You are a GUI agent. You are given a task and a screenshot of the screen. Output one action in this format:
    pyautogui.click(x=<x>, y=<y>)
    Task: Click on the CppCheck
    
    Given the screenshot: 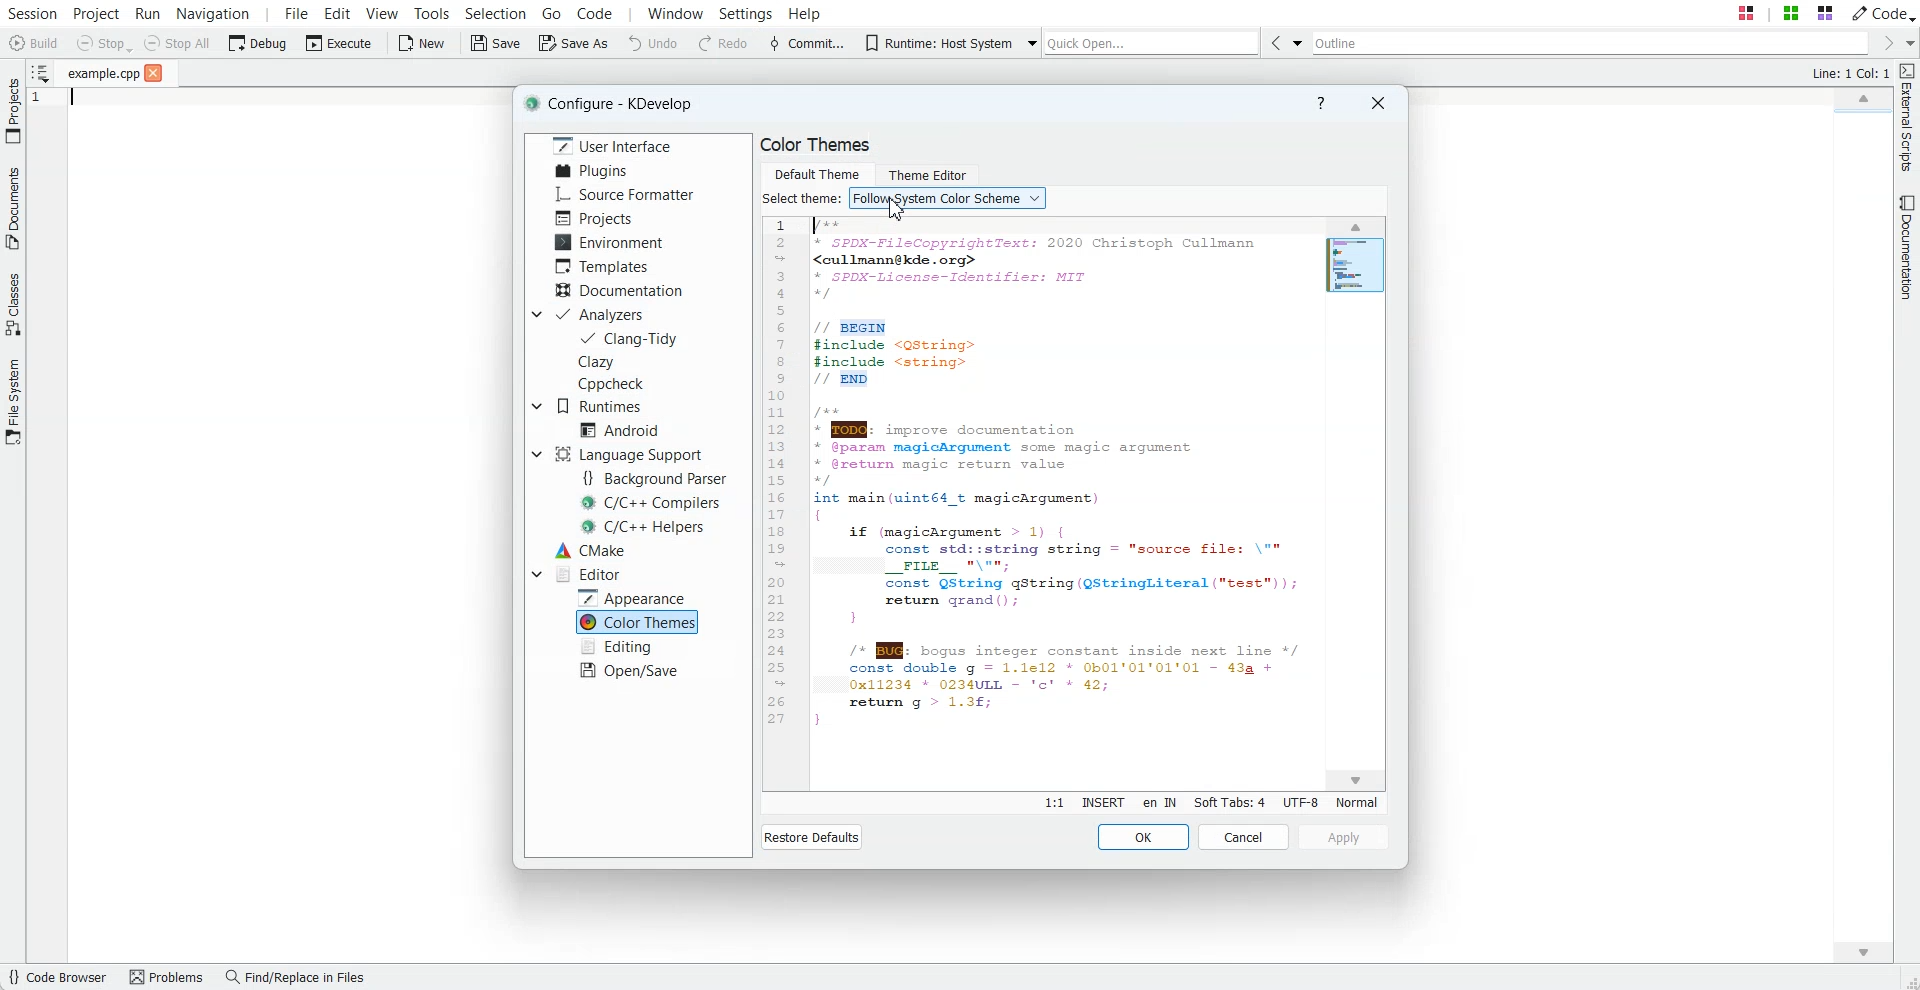 What is the action you would take?
    pyautogui.click(x=615, y=384)
    